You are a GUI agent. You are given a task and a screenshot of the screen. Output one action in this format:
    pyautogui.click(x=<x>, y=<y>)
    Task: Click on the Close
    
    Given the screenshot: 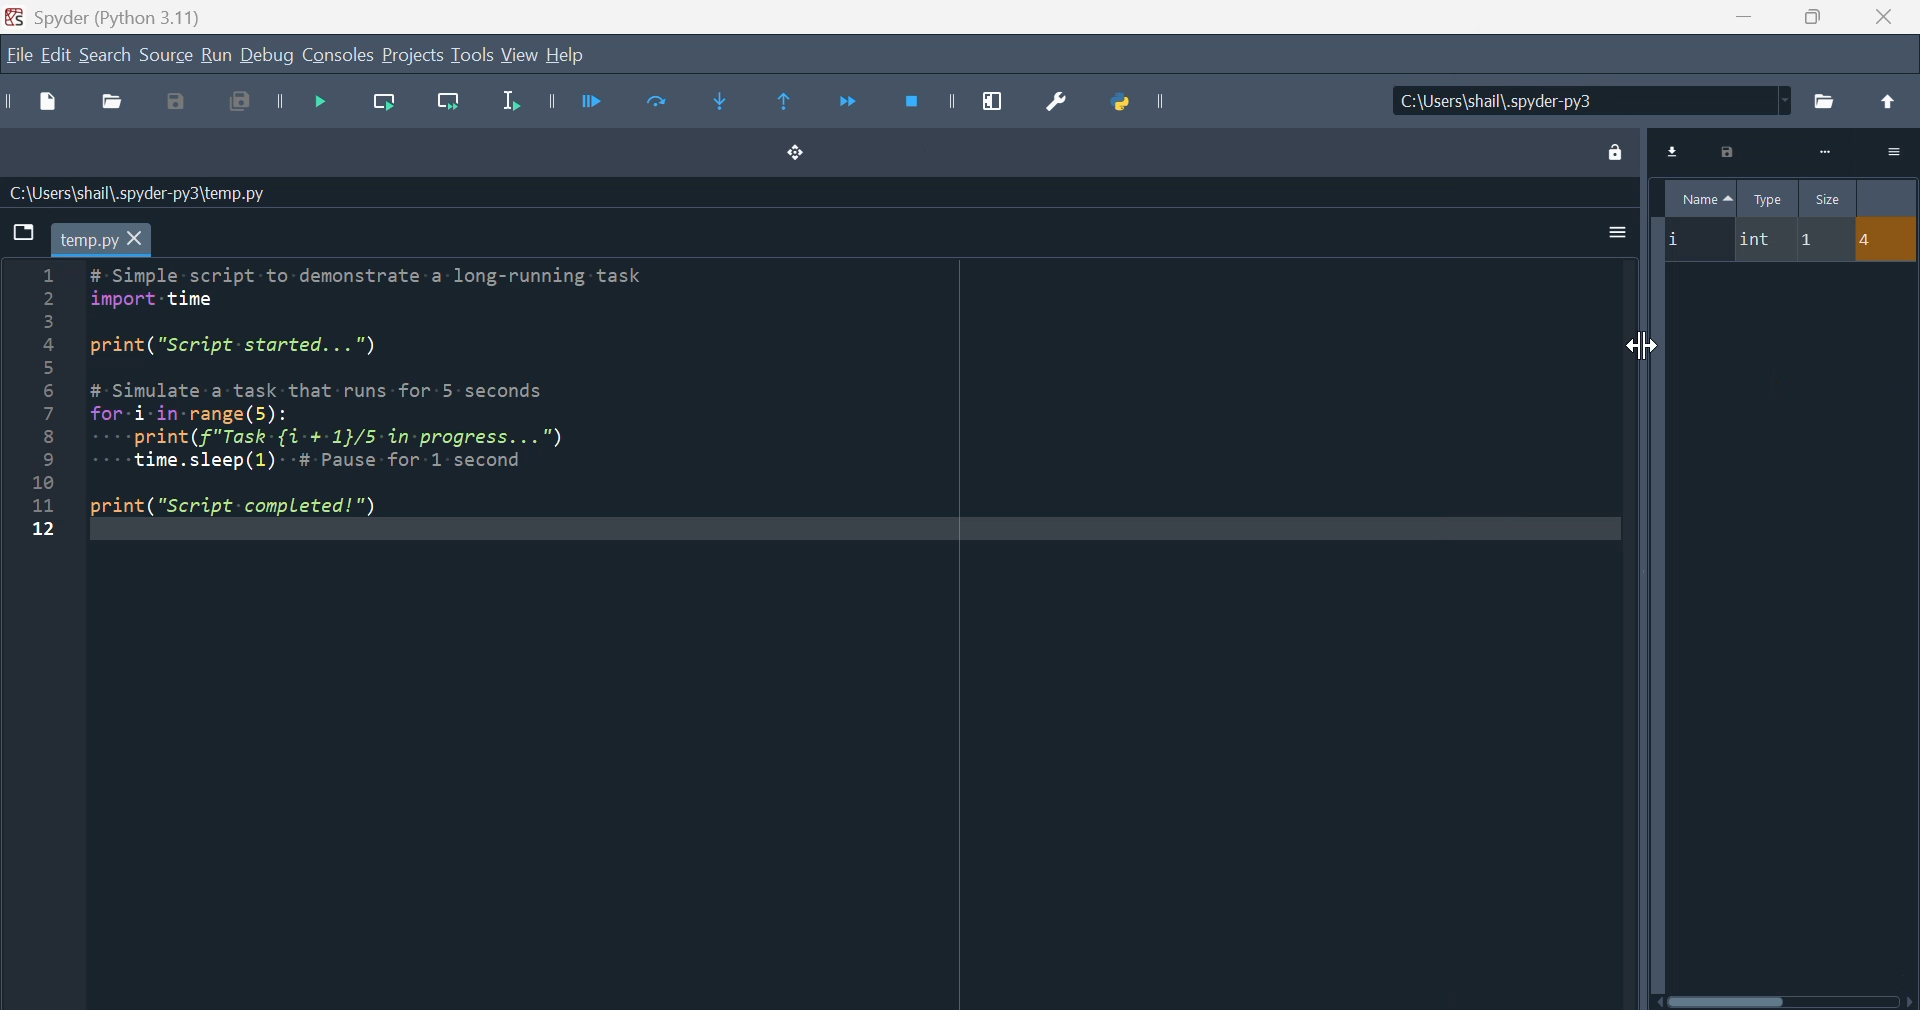 What is the action you would take?
    pyautogui.click(x=1880, y=18)
    